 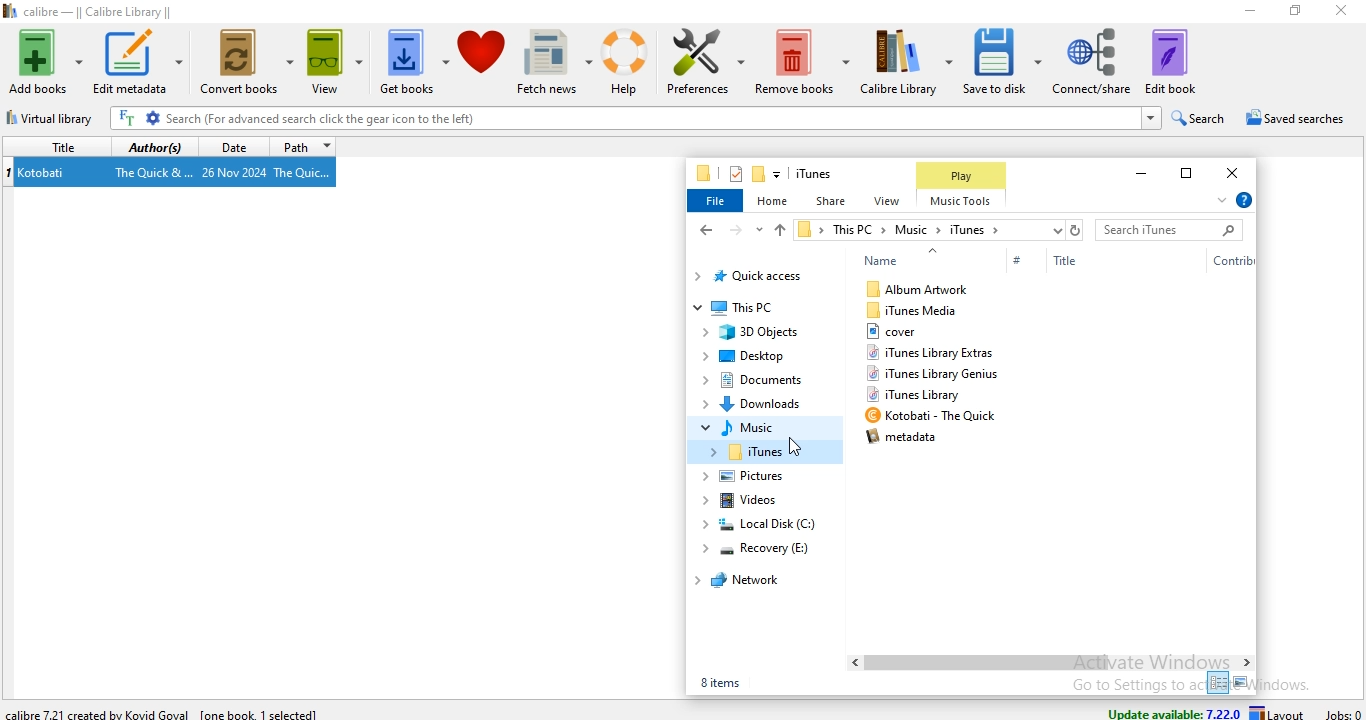 I want to click on authors, so click(x=154, y=147).